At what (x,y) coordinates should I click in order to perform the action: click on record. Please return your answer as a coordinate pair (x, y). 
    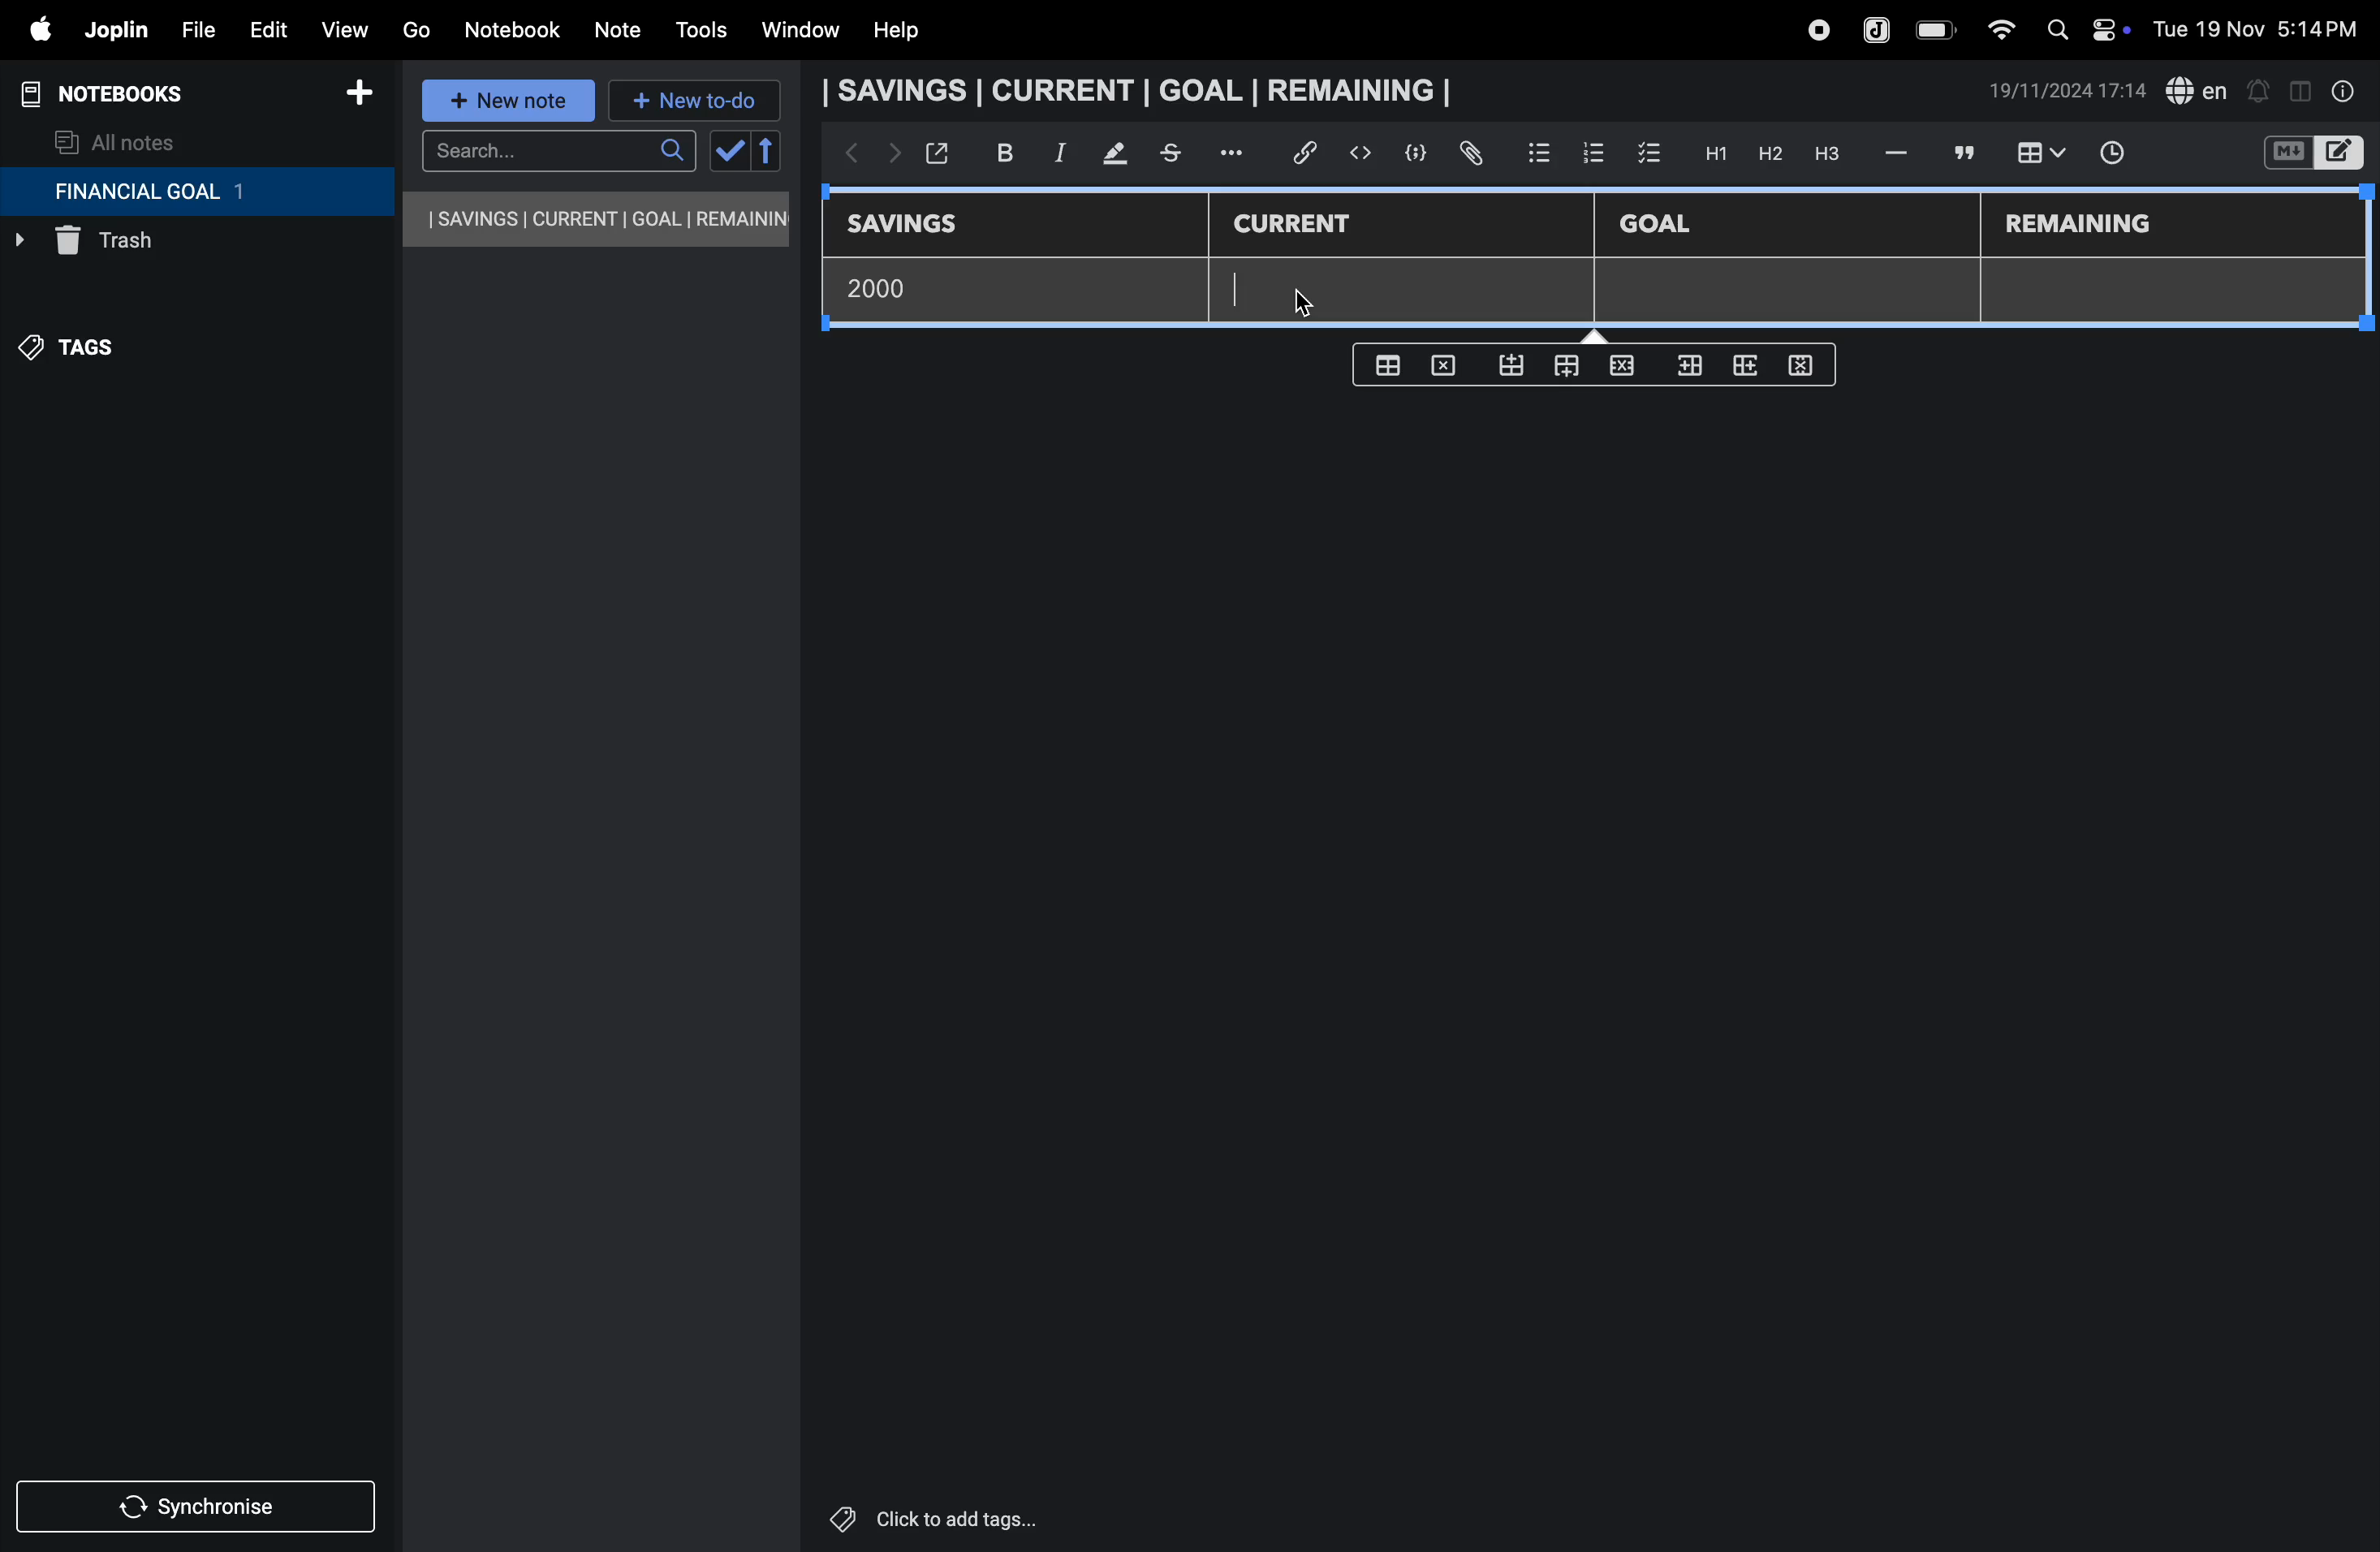
    Looking at the image, I should click on (1817, 30).